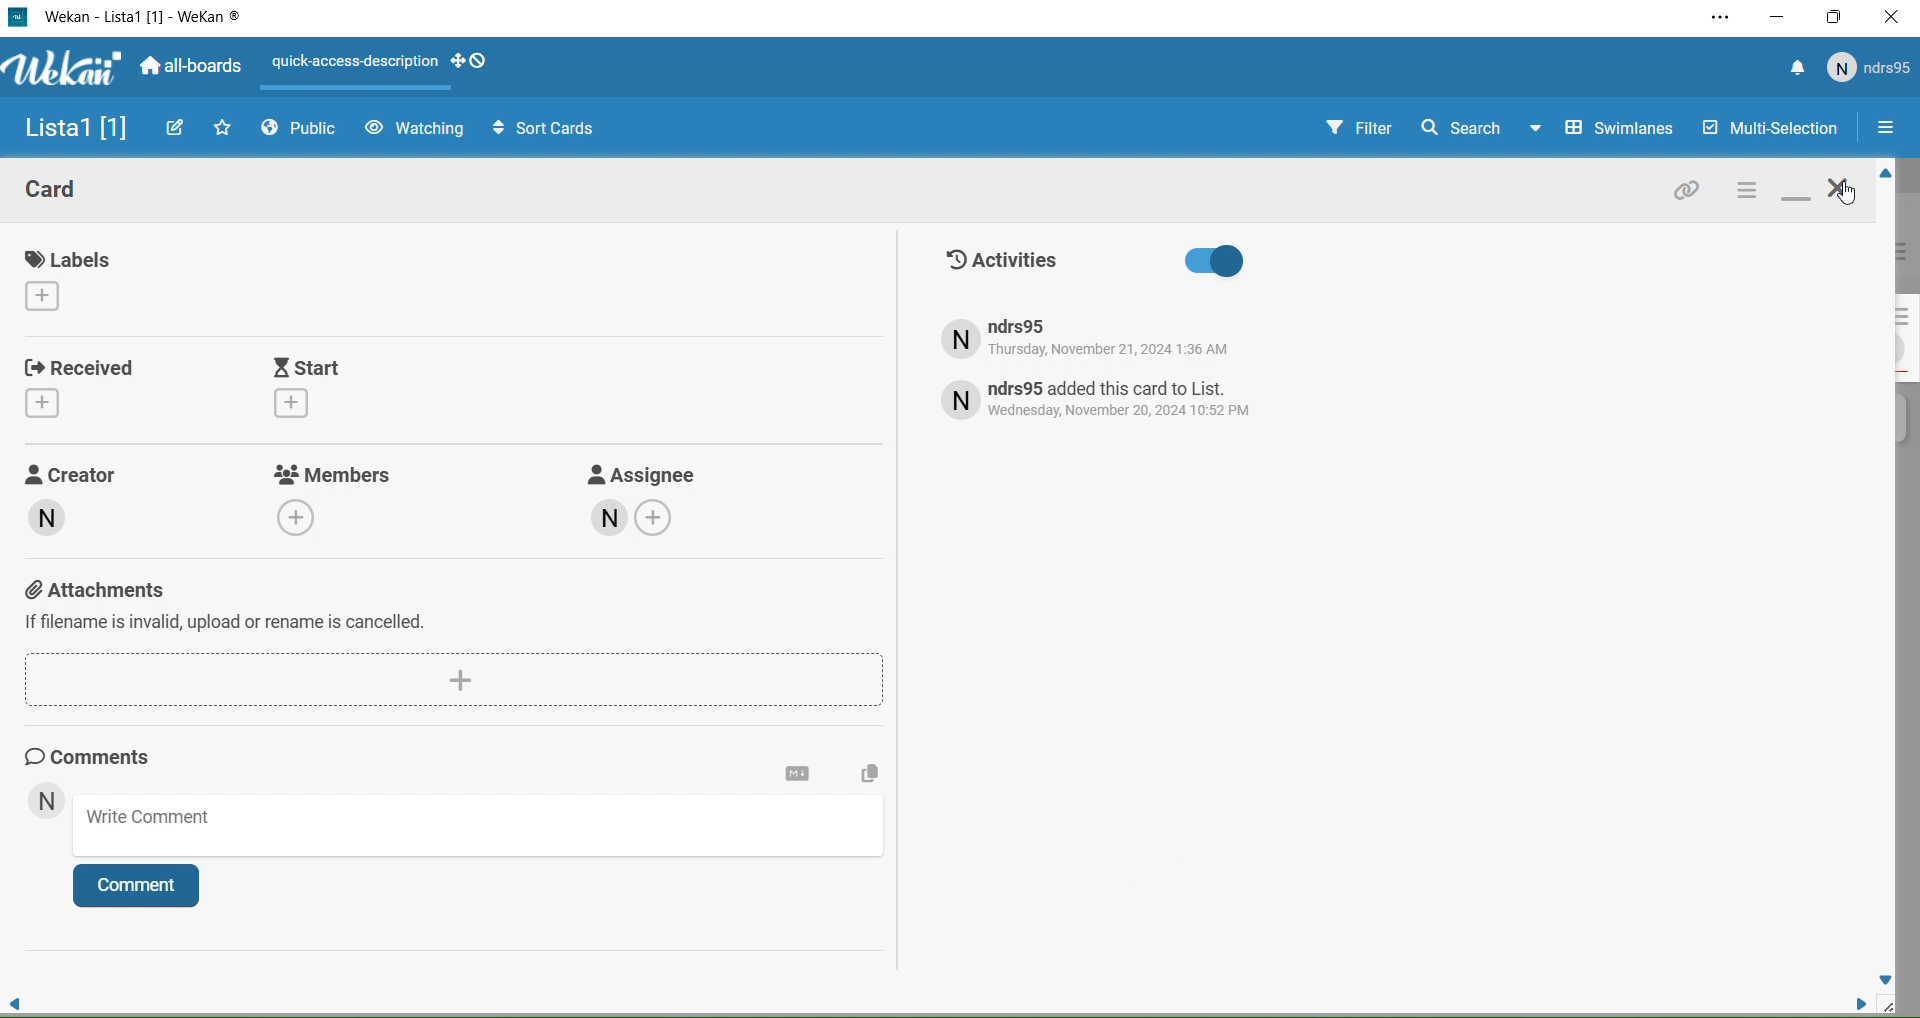 Image resolution: width=1920 pixels, height=1018 pixels. I want to click on Wekan logo, so click(59, 70).